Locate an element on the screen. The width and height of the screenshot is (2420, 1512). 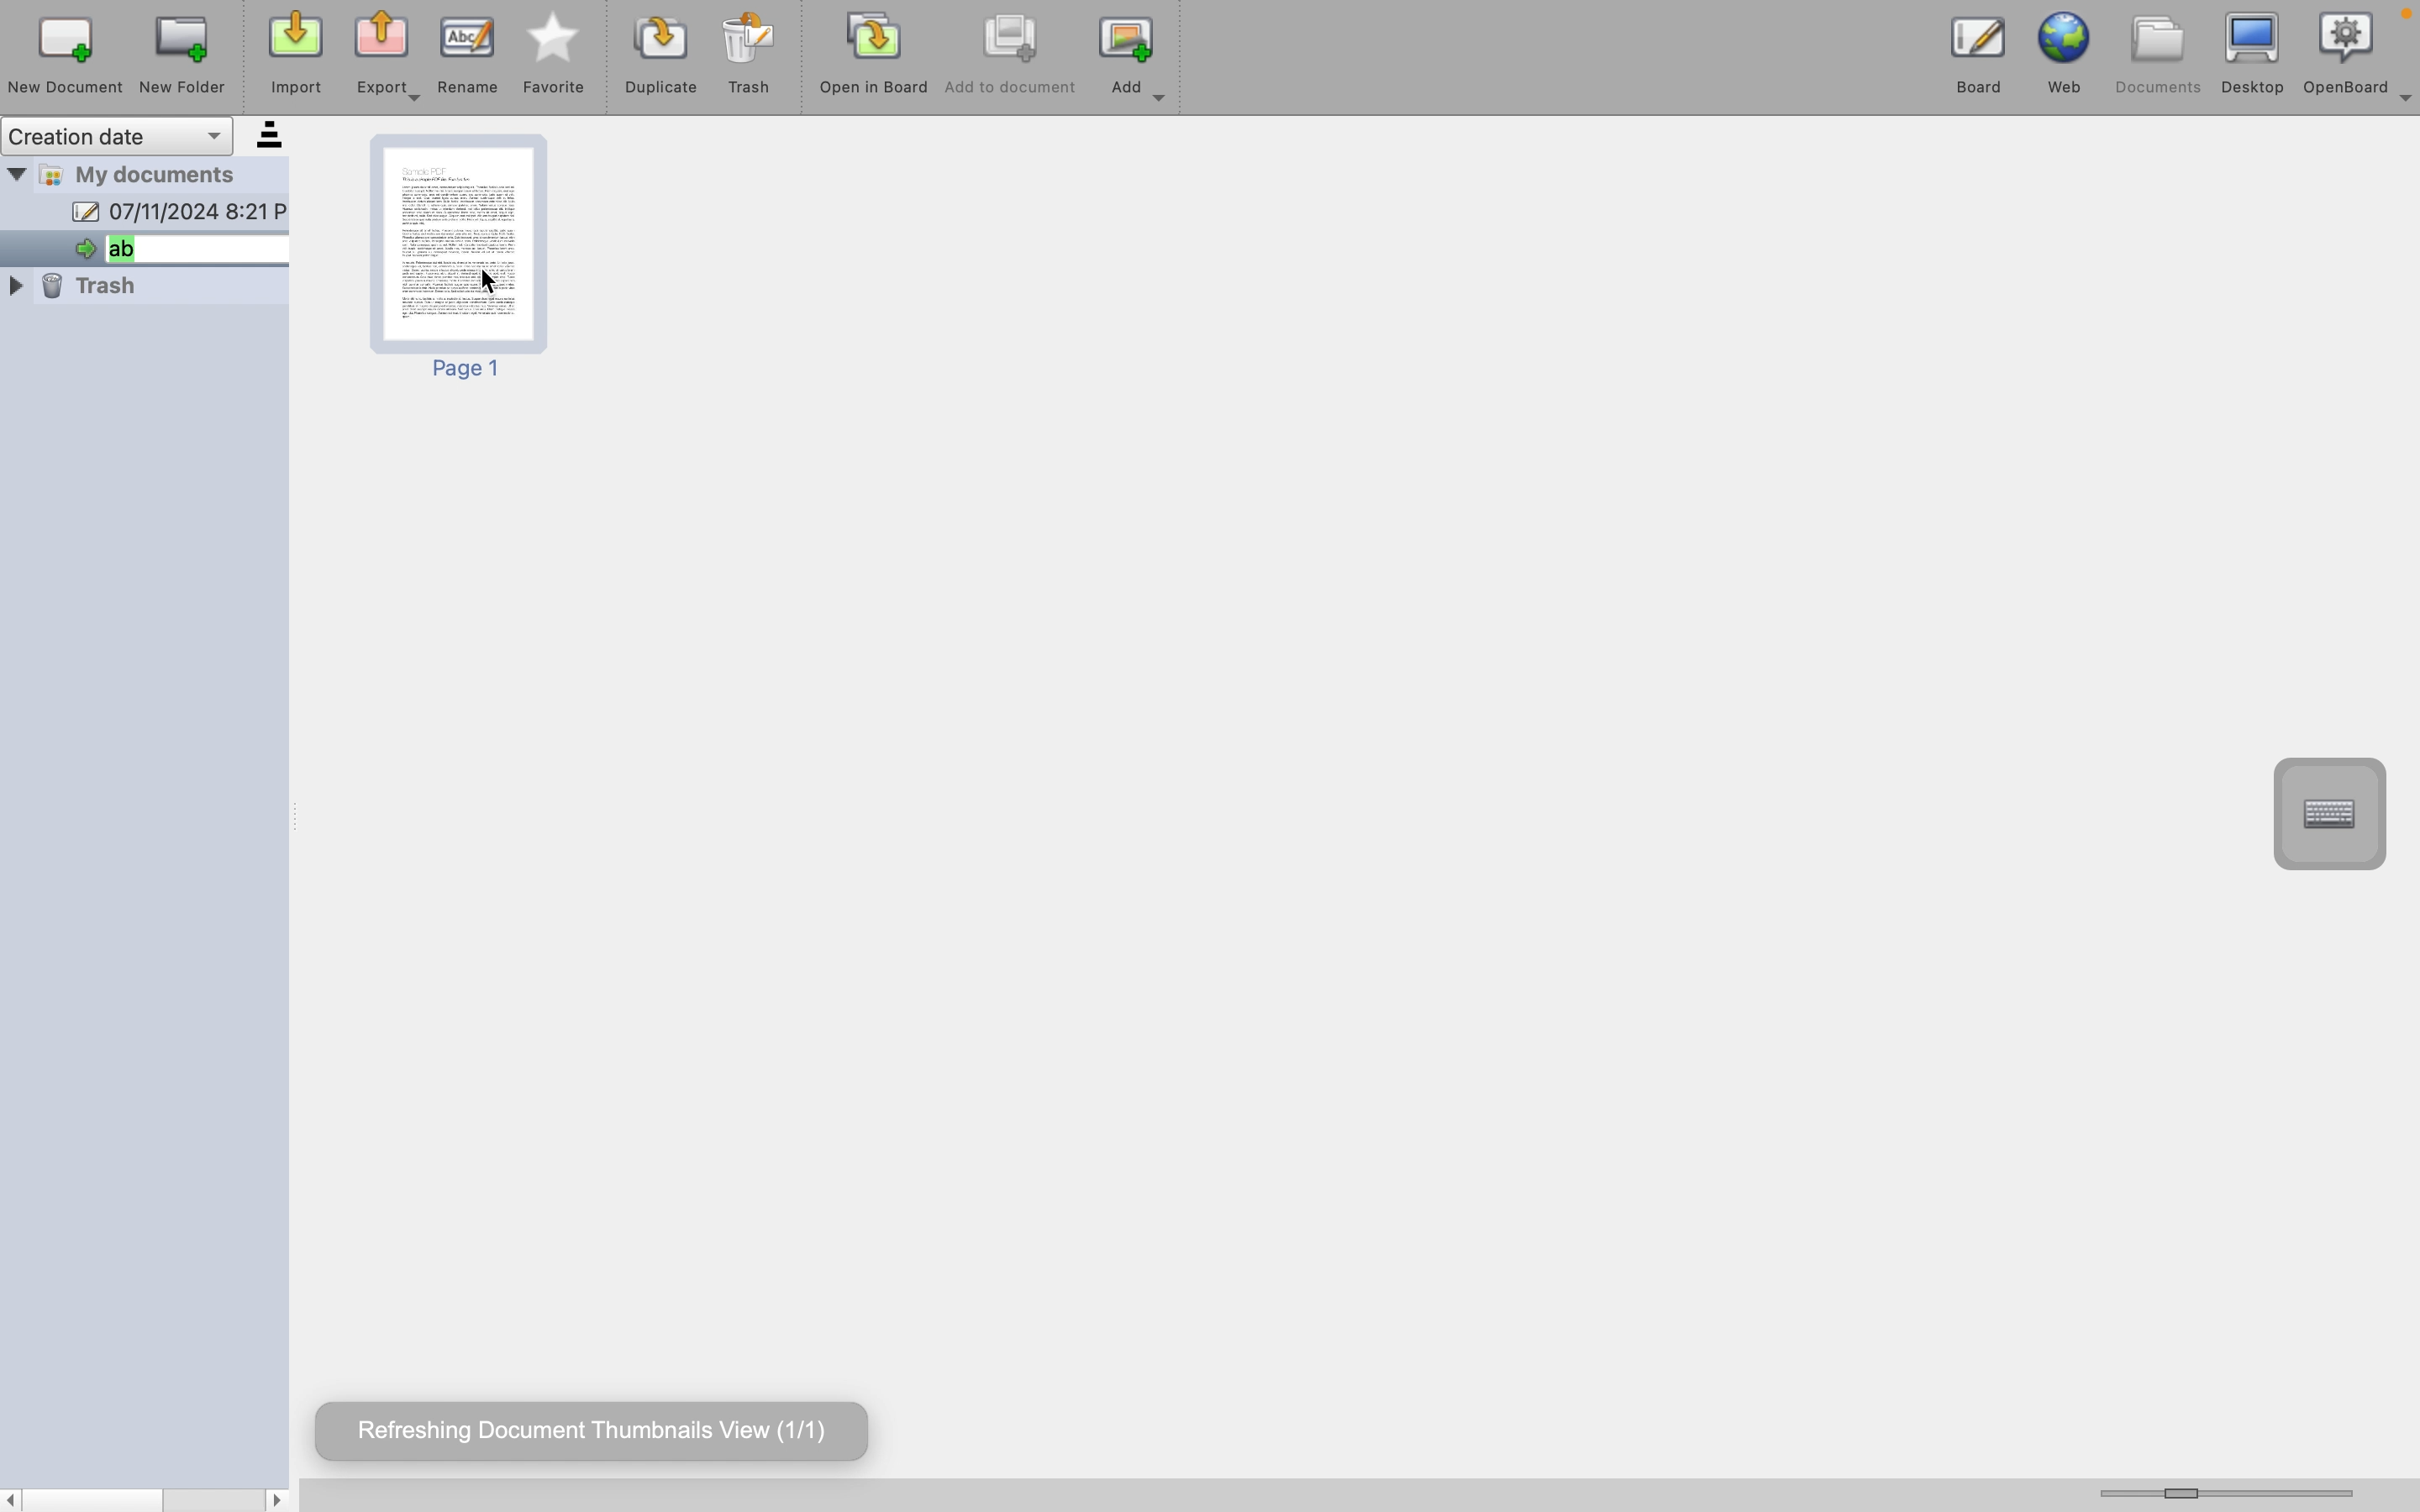
web is located at coordinates (2069, 51).